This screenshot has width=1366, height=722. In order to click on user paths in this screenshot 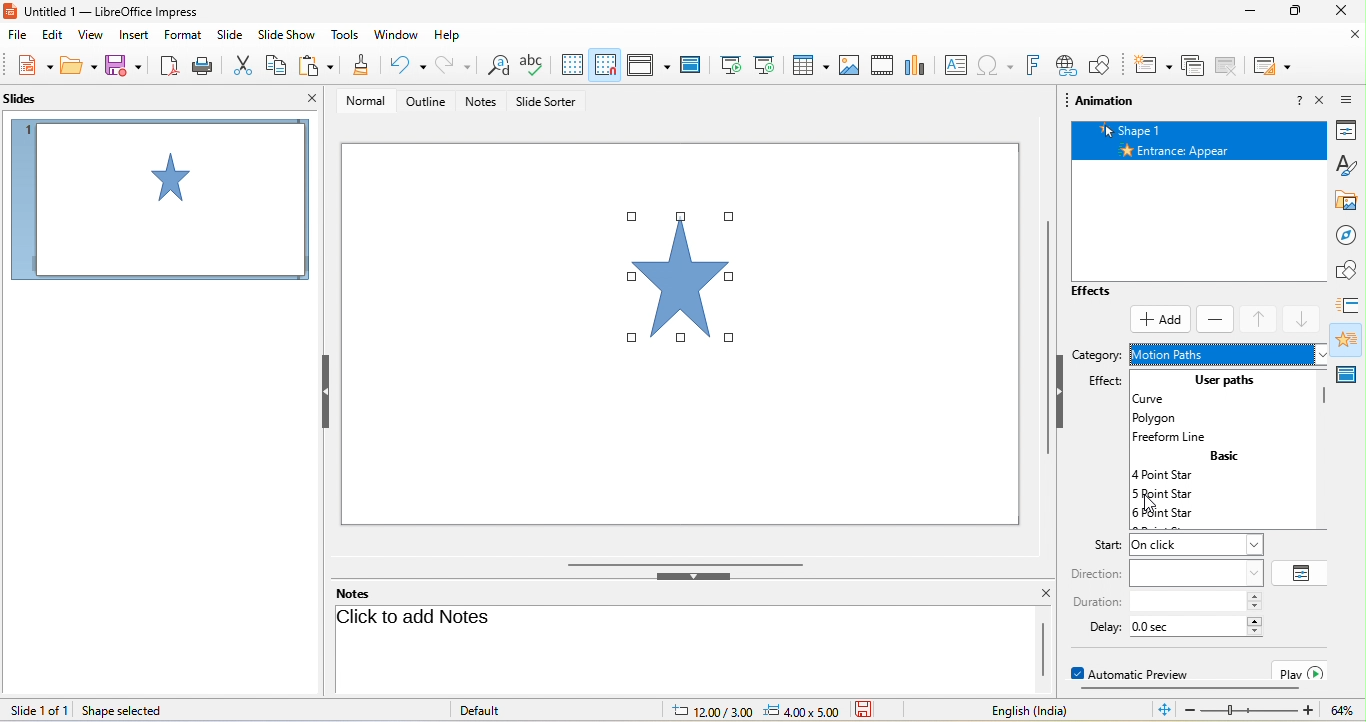, I will do `click(1229, 379)`.